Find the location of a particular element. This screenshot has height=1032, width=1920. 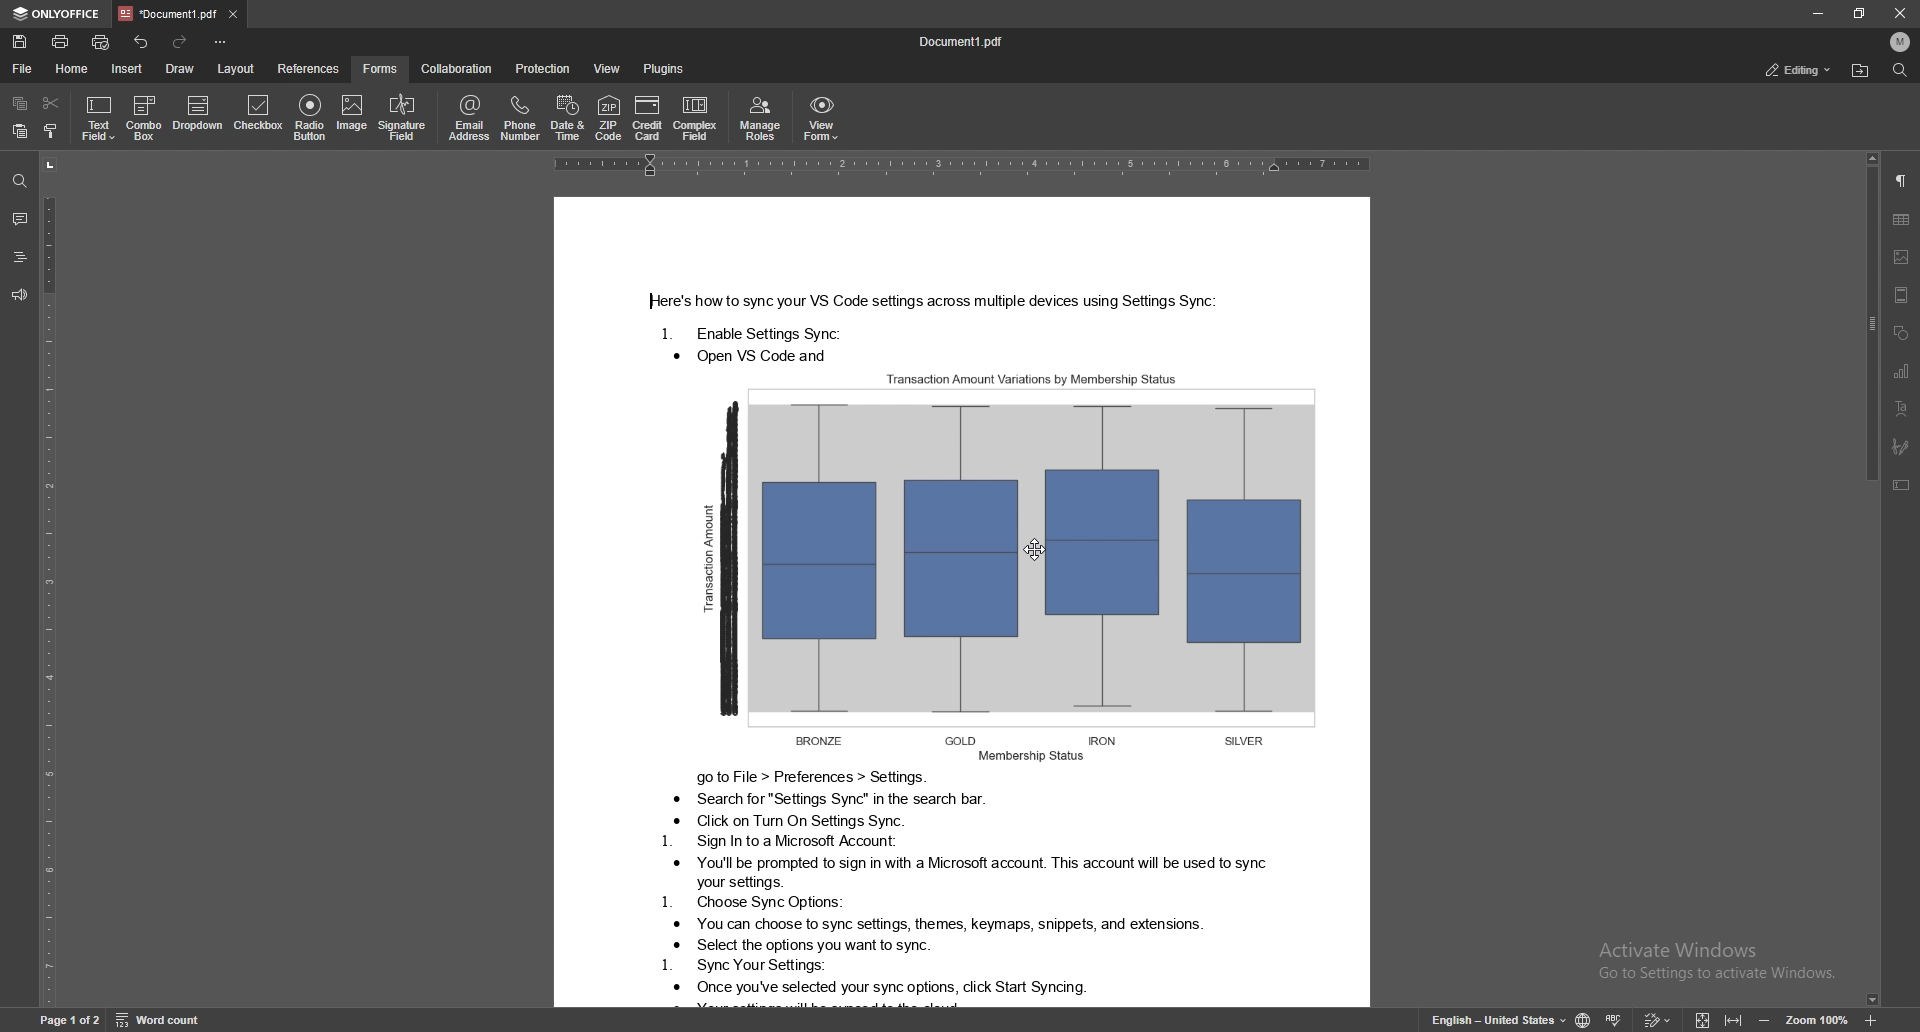

collaboration is located at coordinates (456, 69).